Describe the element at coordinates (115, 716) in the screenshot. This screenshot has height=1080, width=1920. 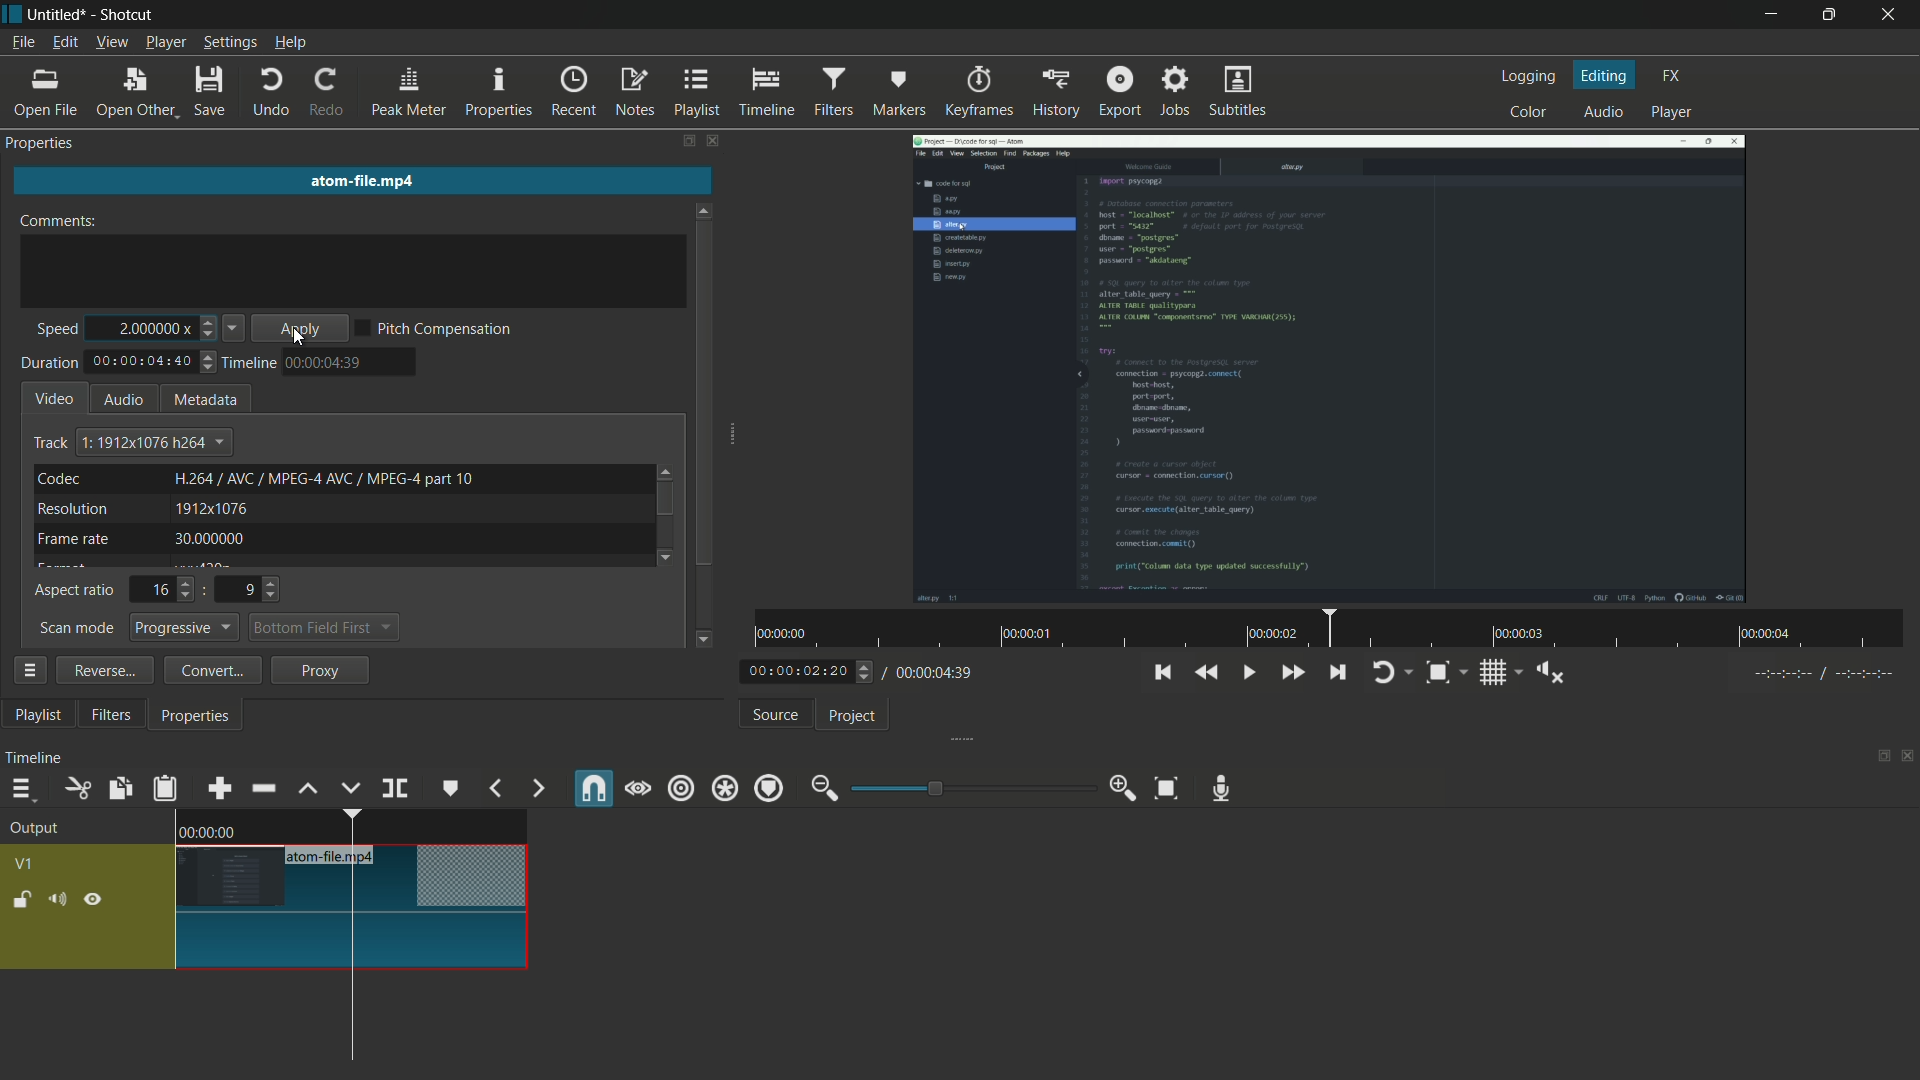
I see `filters` at that location.